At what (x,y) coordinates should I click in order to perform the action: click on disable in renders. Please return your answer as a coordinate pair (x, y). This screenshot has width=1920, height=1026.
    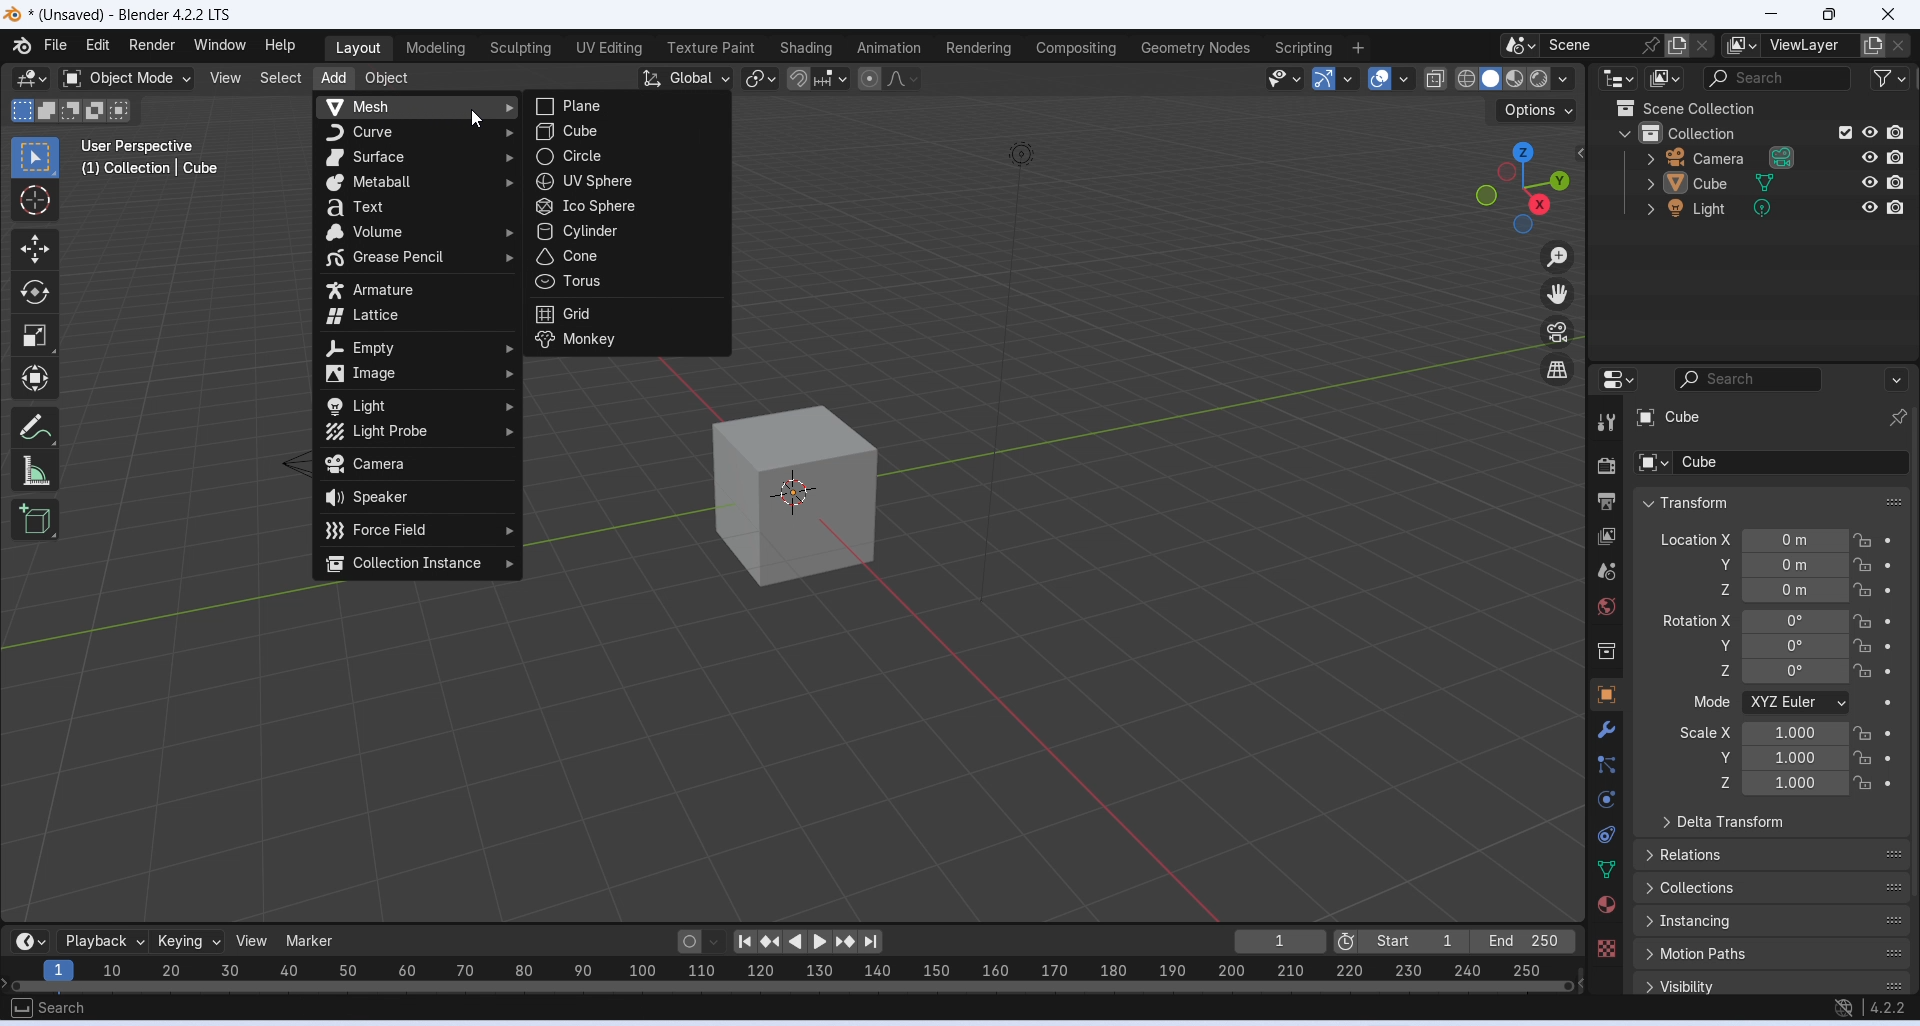
    Looking at the image, I should click on (1895, 157).